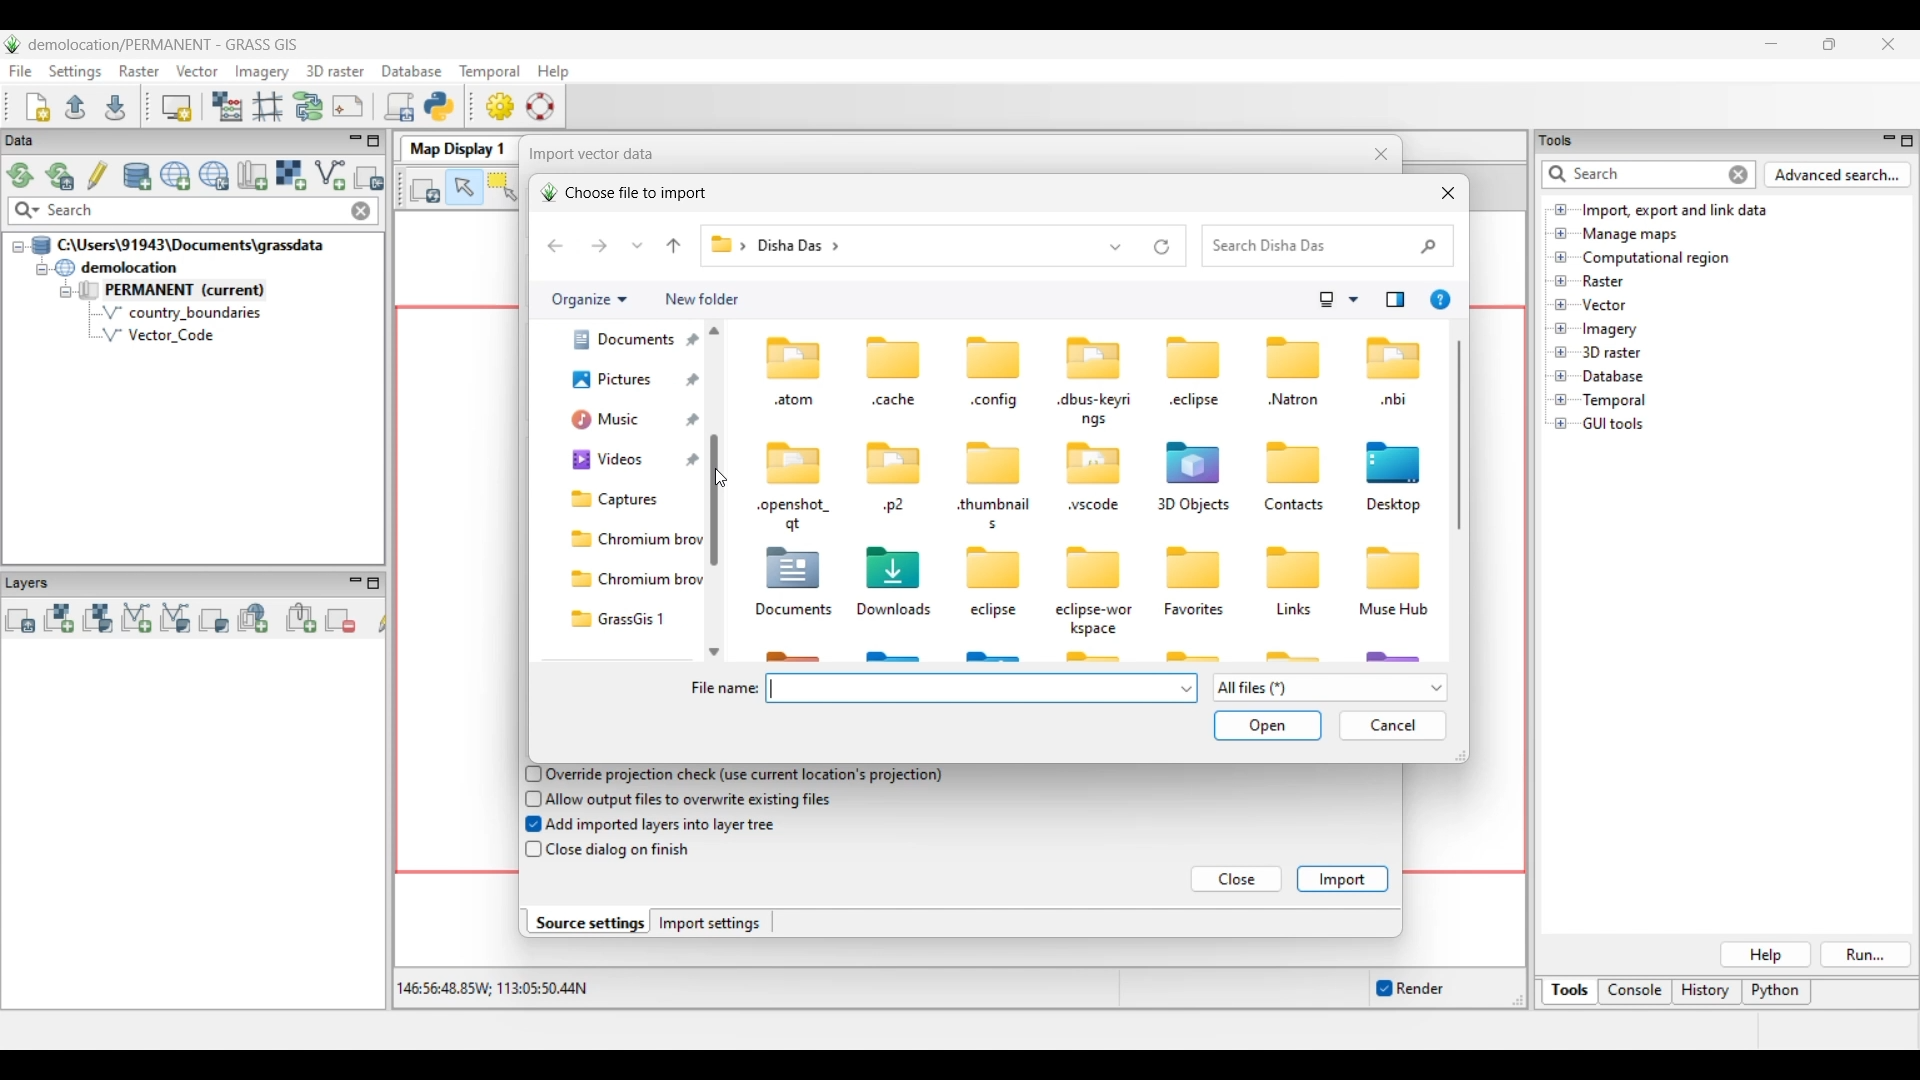  What do you see at coordinates (309, 106) in the screenshot?
I see `Graphical Modeler` at bounding box center [309, 106].